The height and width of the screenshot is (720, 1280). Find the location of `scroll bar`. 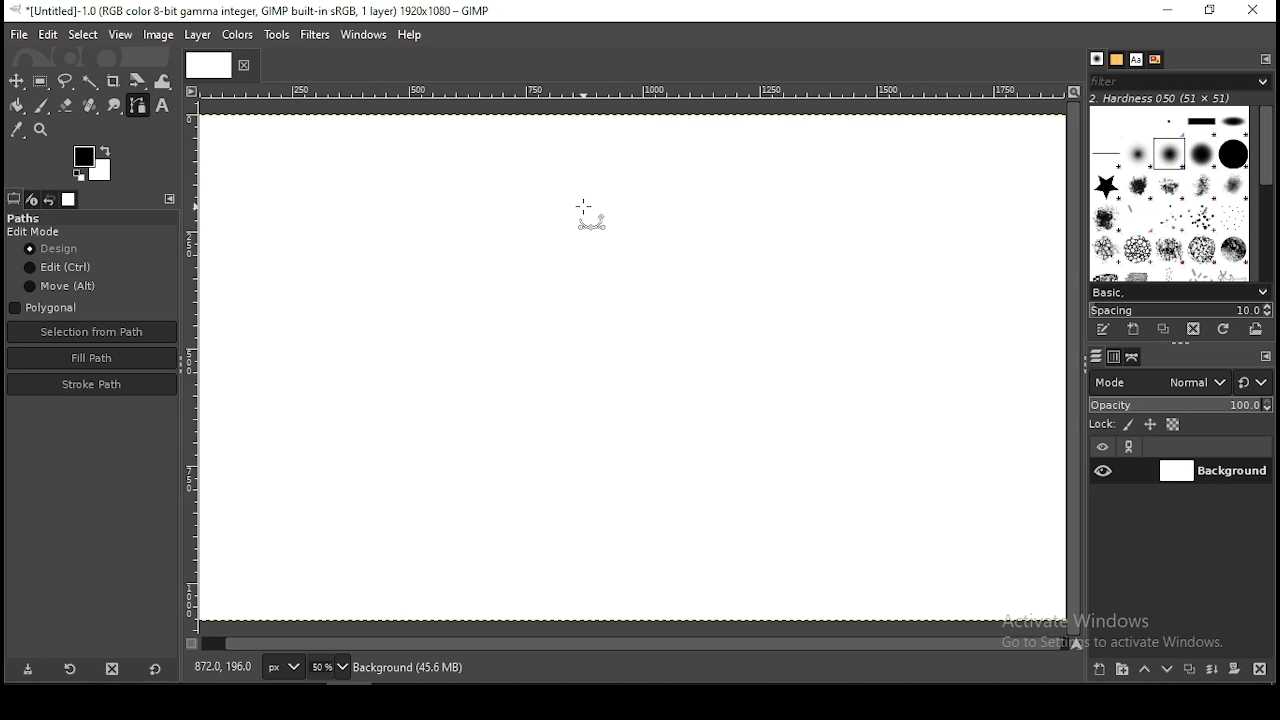

scroll bar is located at coordinates (632, 645).